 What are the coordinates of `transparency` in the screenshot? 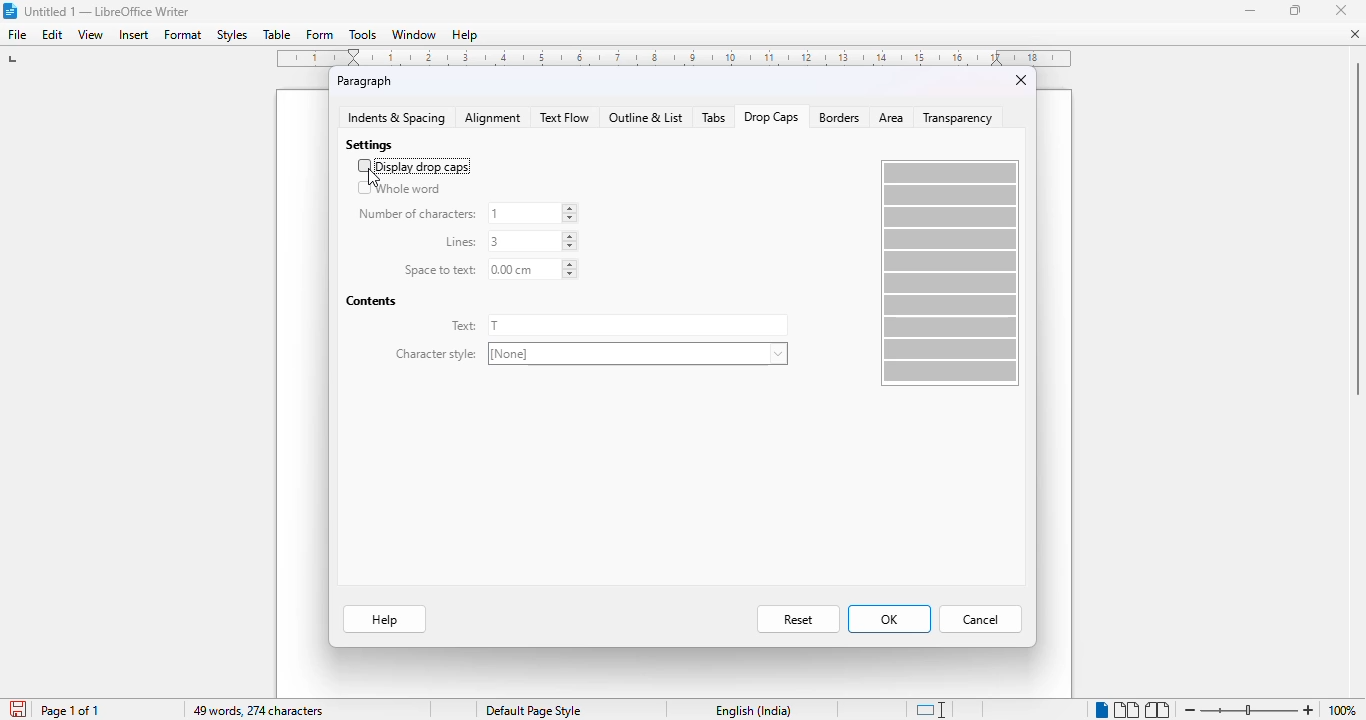 It's located at (957, 117).